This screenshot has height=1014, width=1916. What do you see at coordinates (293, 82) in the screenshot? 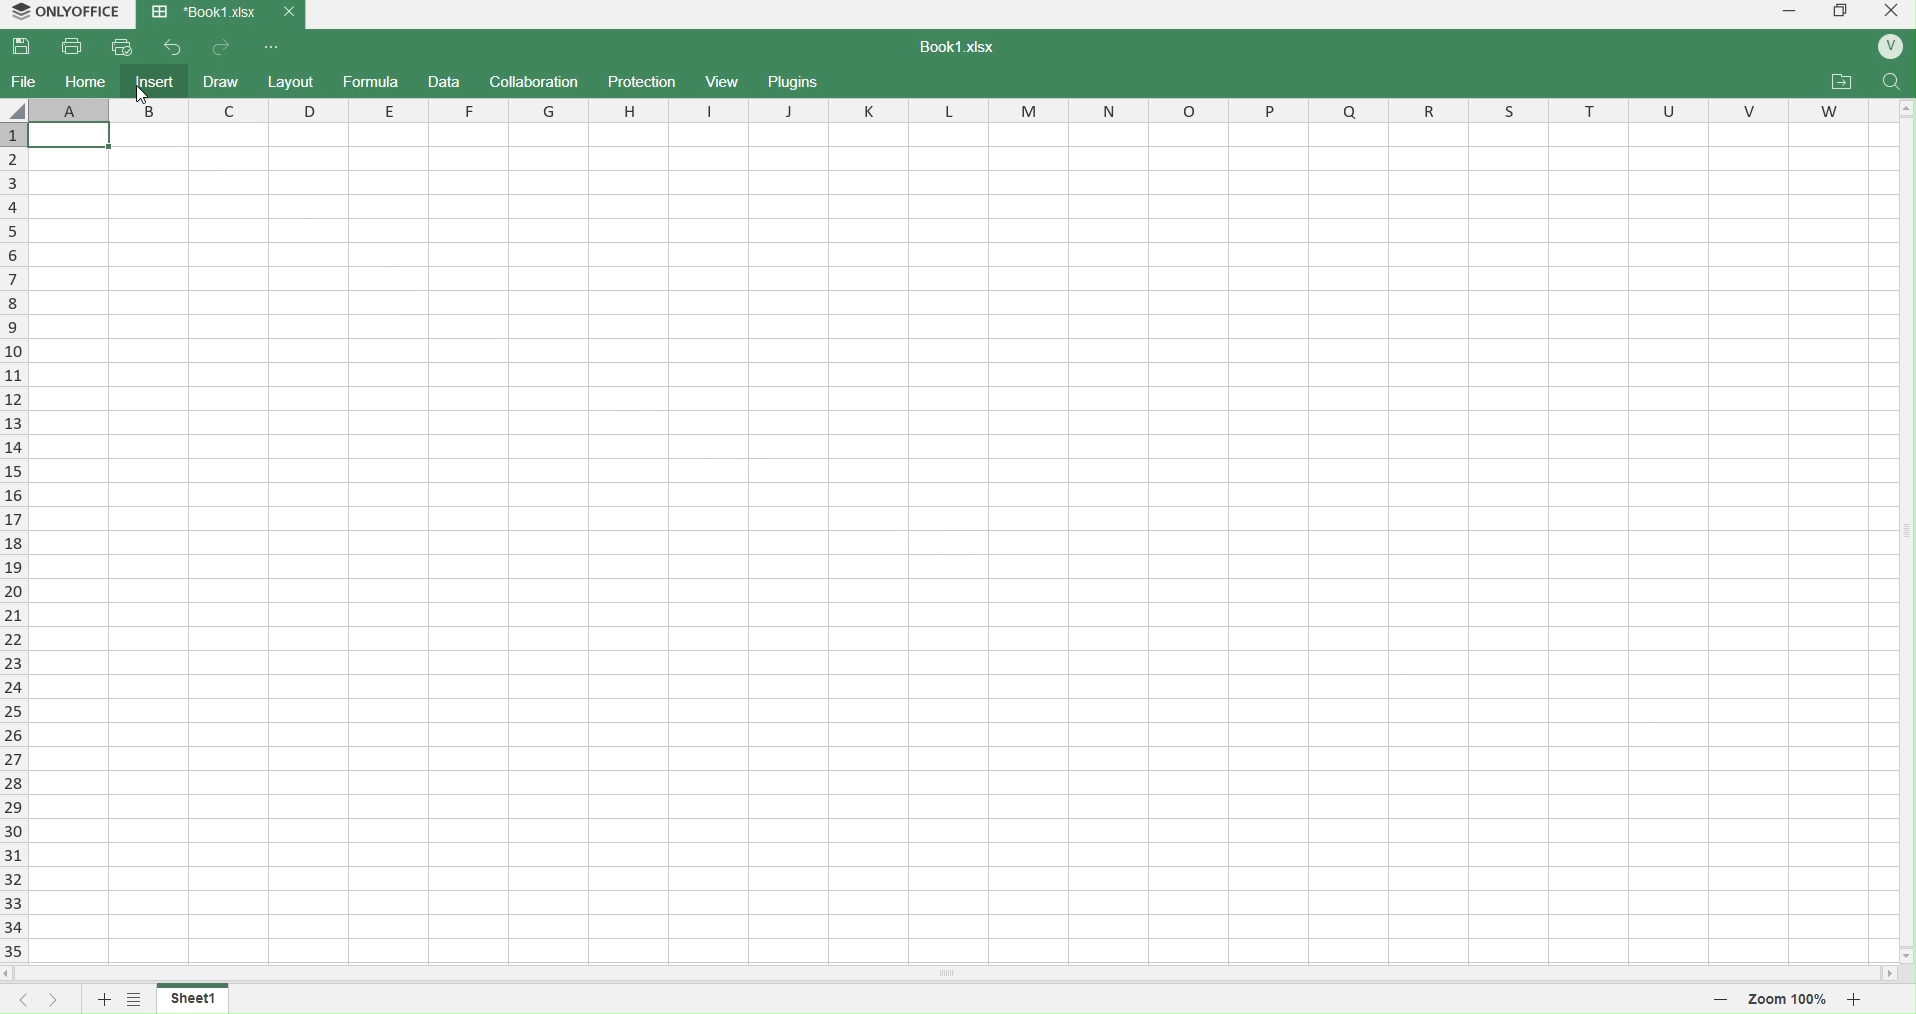
I see `layout` at bounding box center [293, 82].